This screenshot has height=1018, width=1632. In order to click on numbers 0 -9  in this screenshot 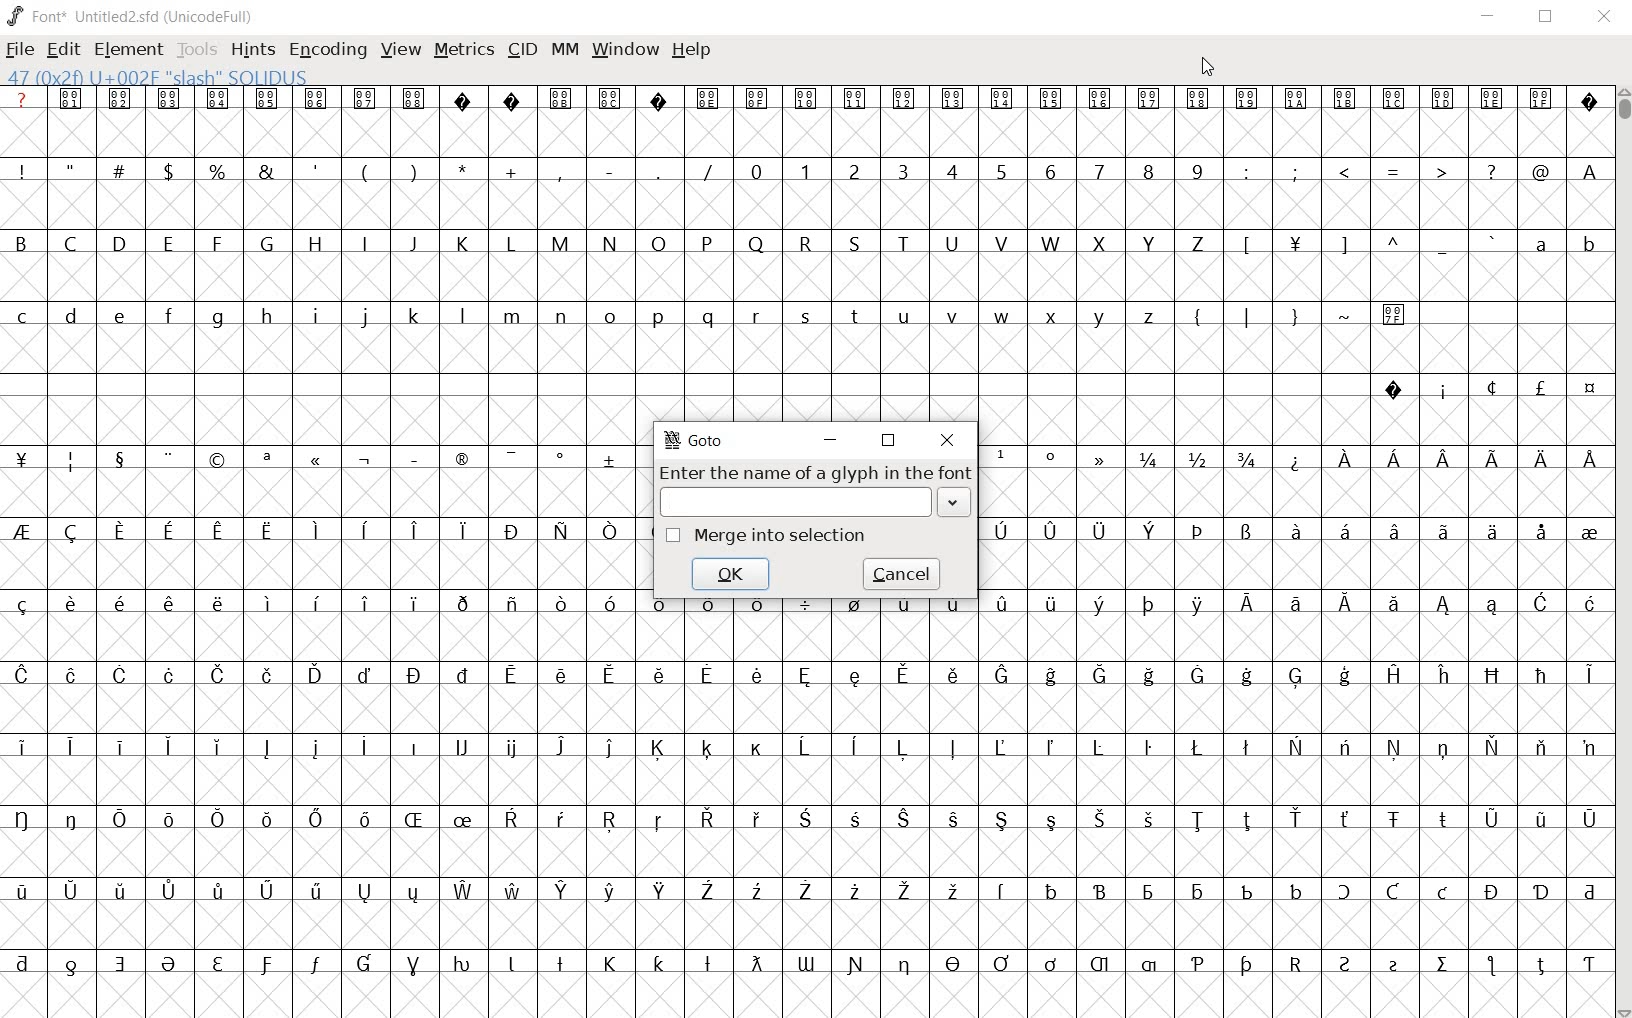, I will do `click(981, 169)`.